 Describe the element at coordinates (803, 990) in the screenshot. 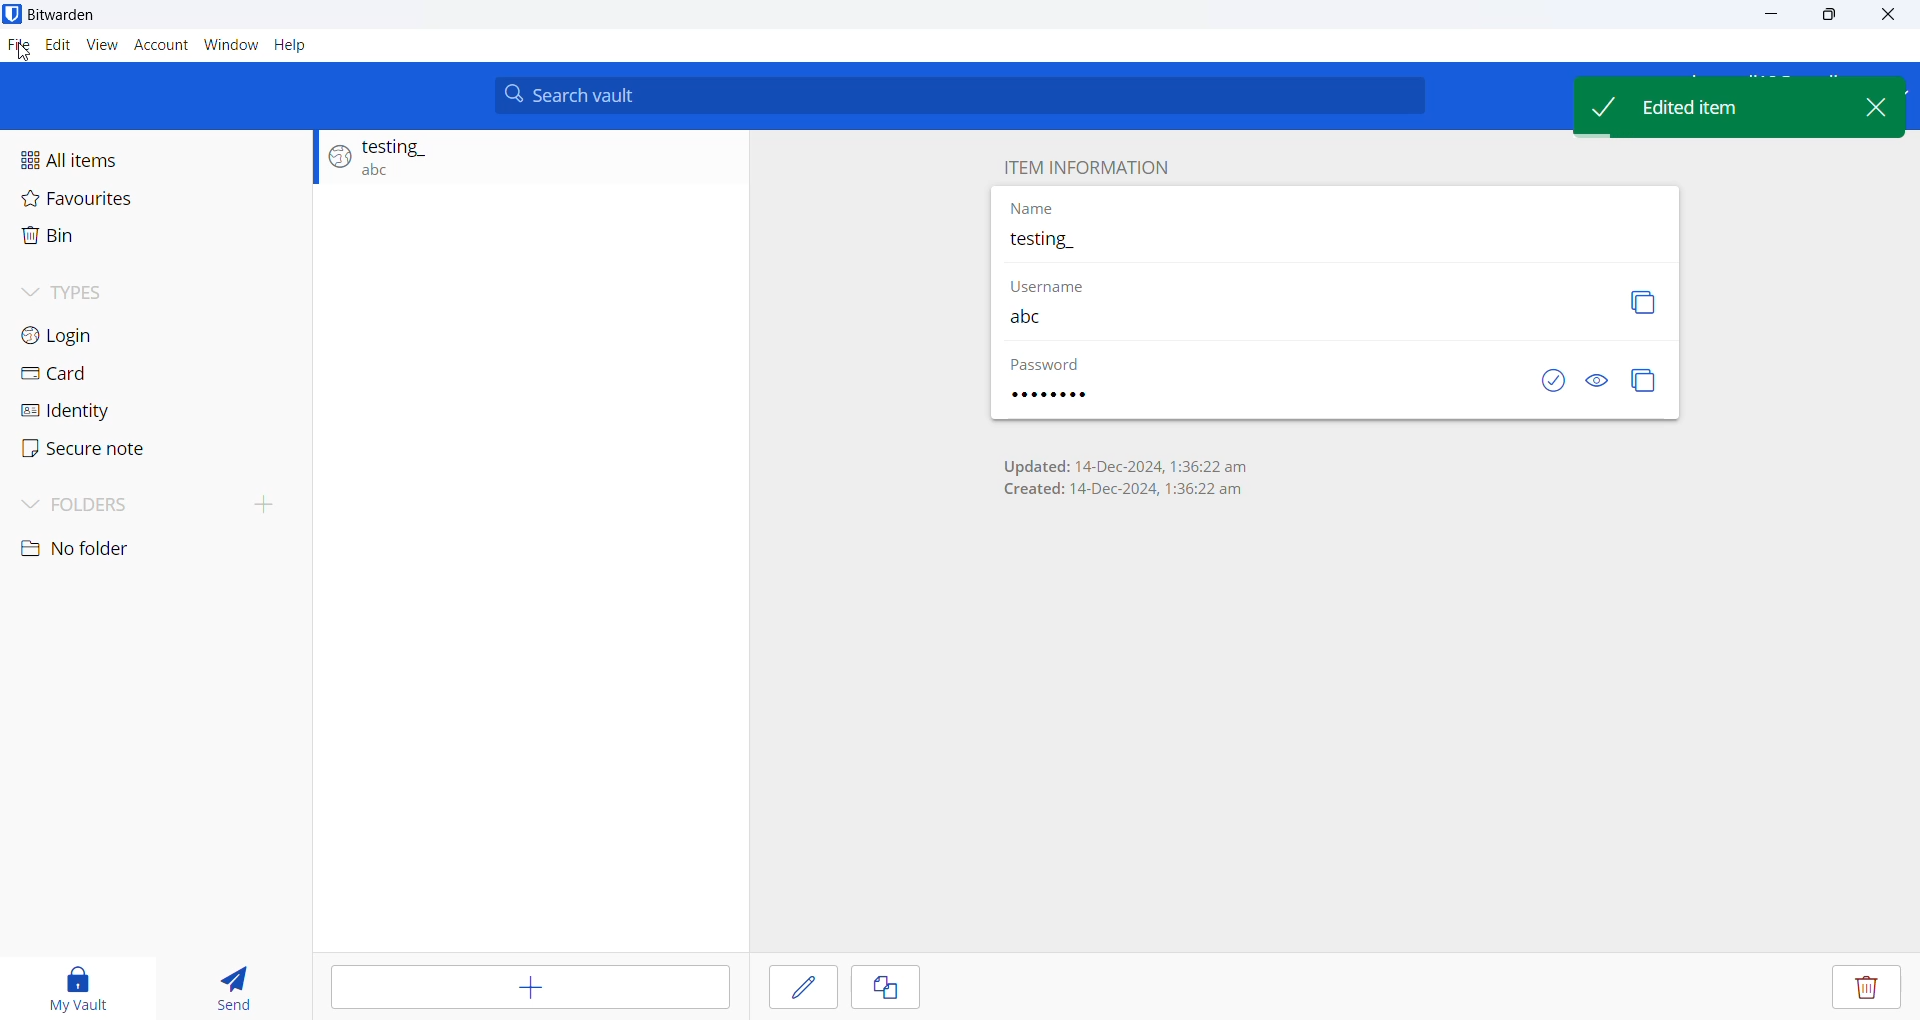

I see `save` at that location.